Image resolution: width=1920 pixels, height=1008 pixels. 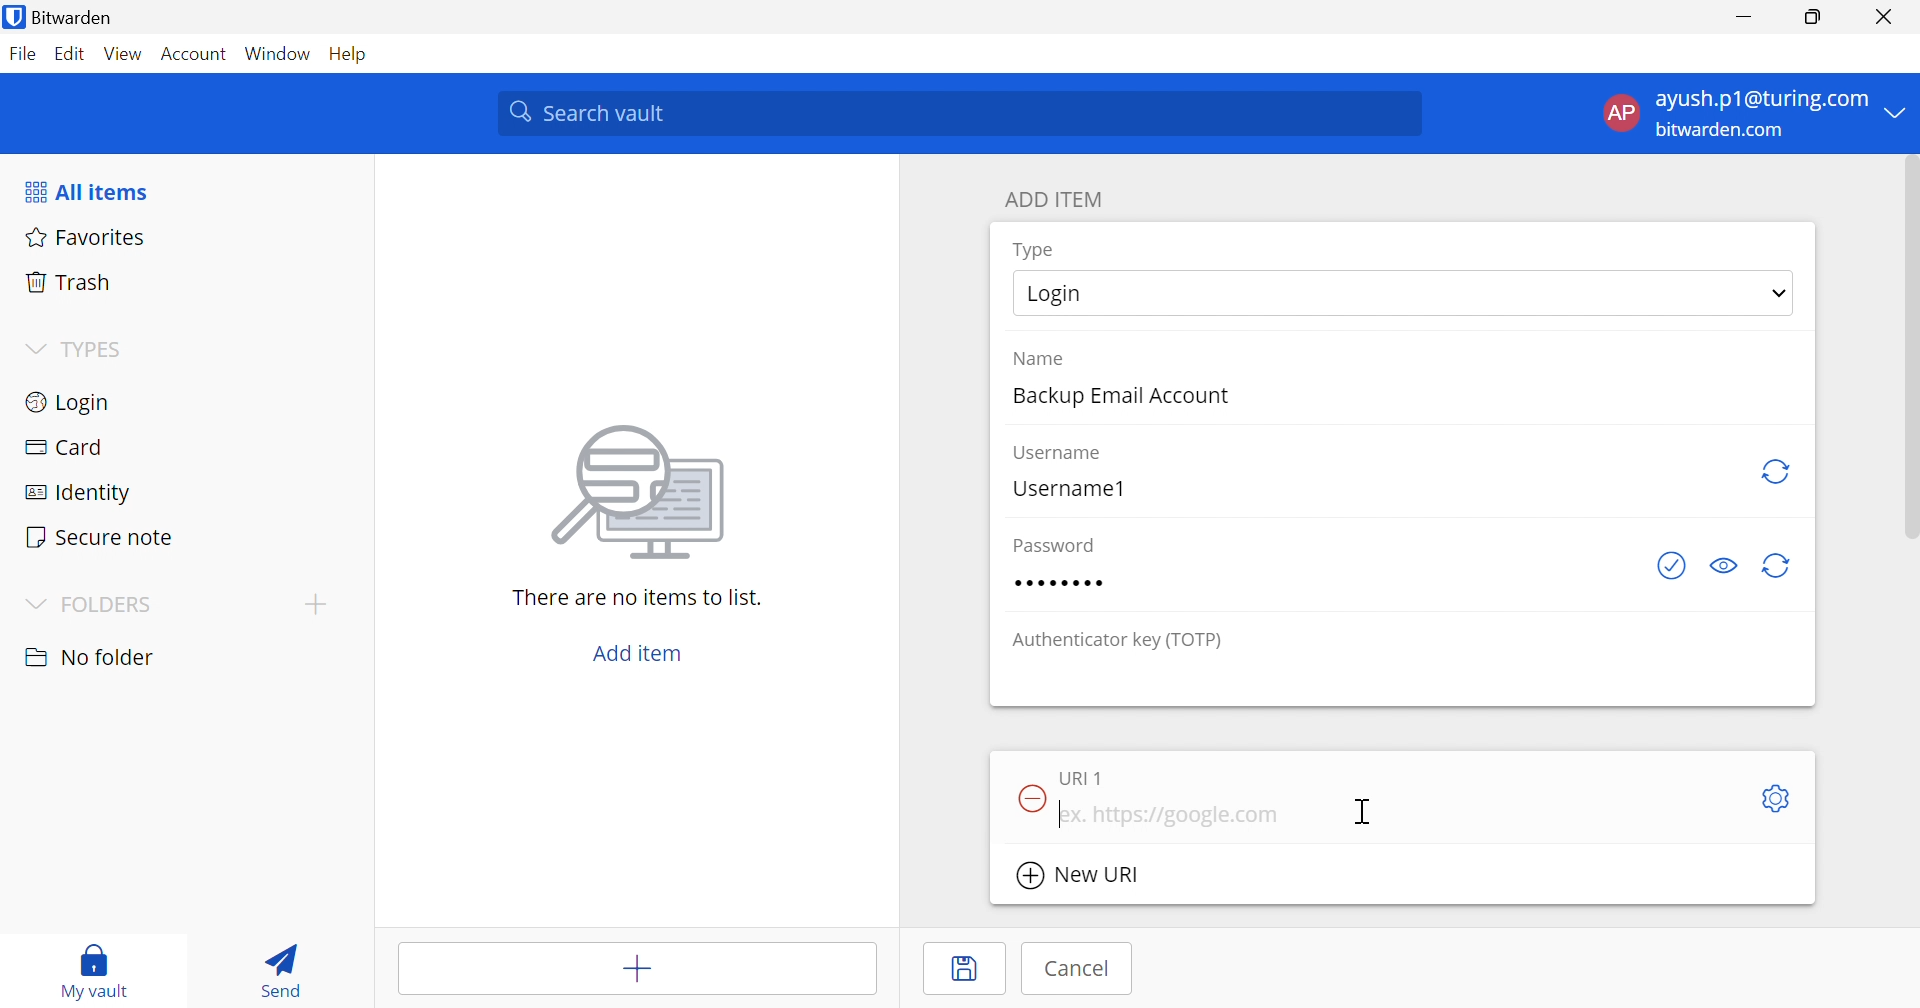 What do you see at coordinates (1743, 16) in the screenshot?
I see `Minimize` at bounding box center [1743, 16].